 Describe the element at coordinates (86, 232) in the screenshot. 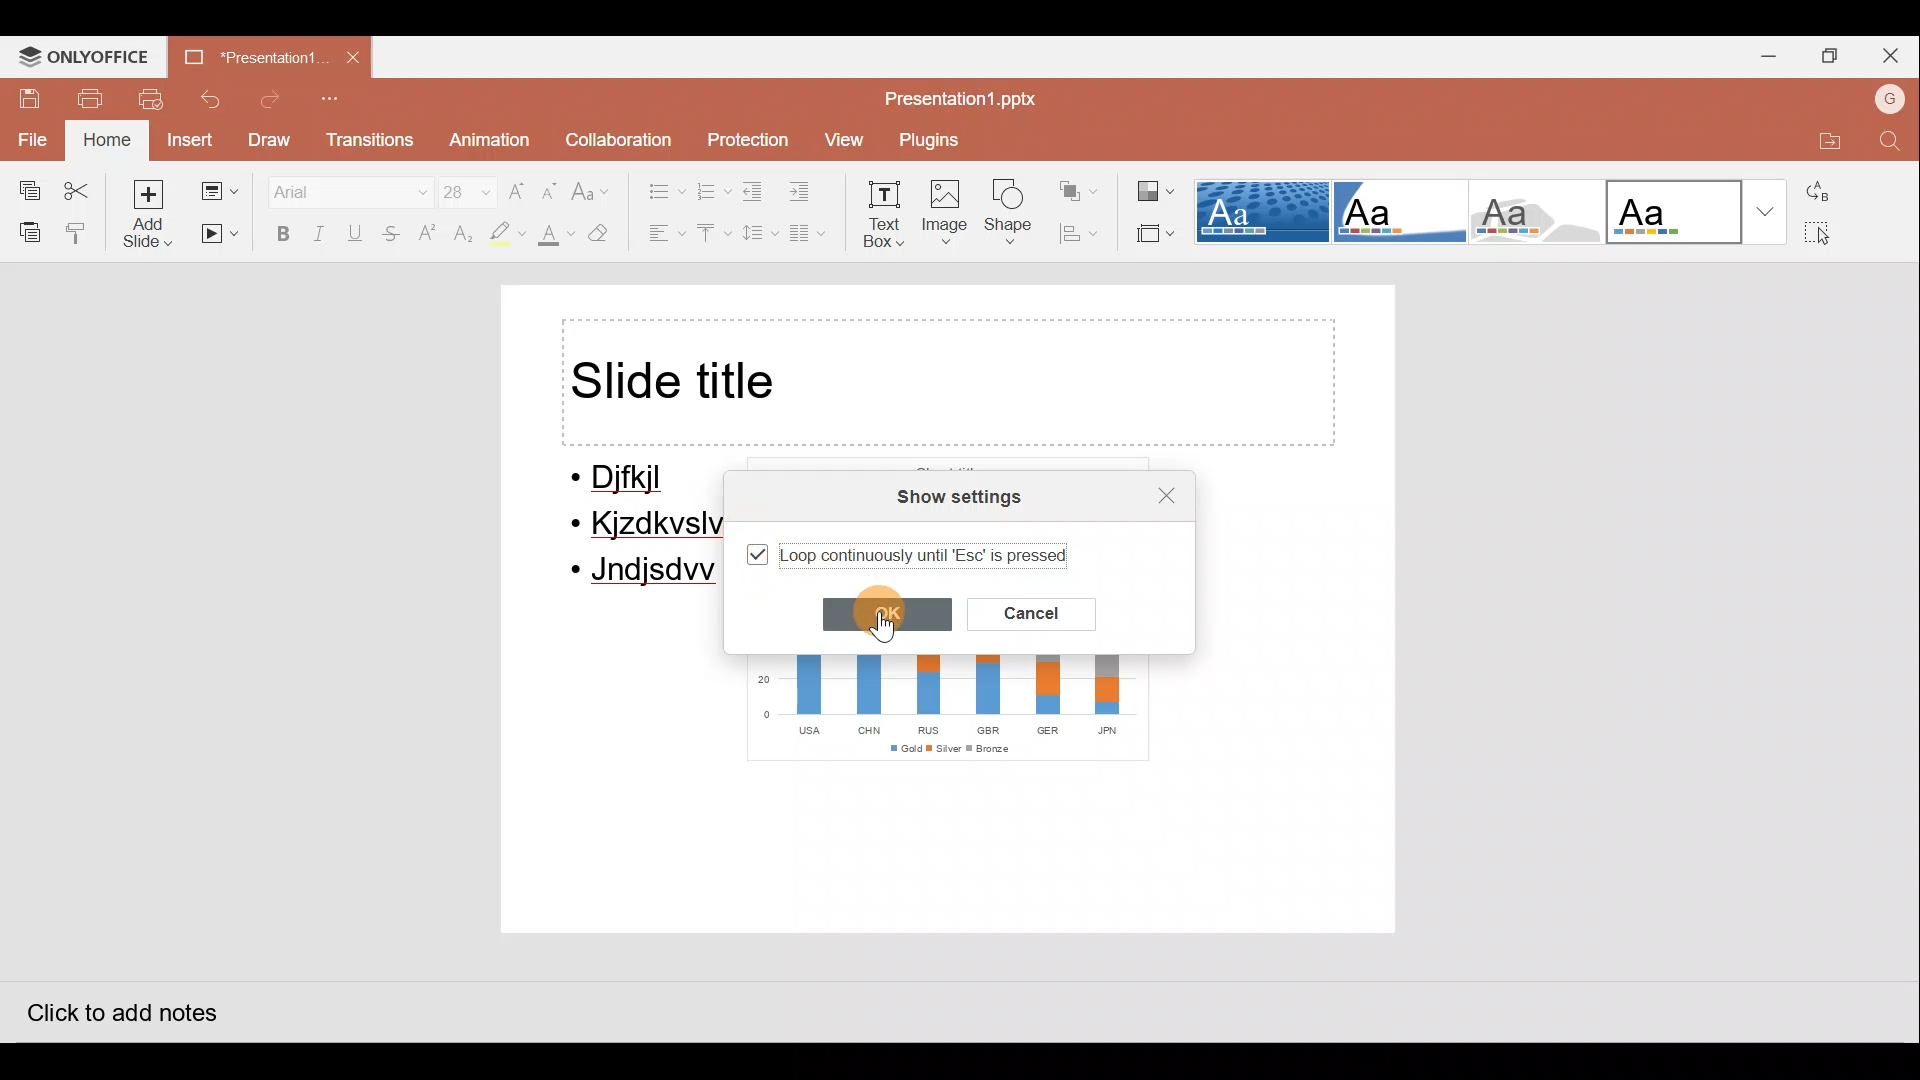

I see `Copy style` at that location.